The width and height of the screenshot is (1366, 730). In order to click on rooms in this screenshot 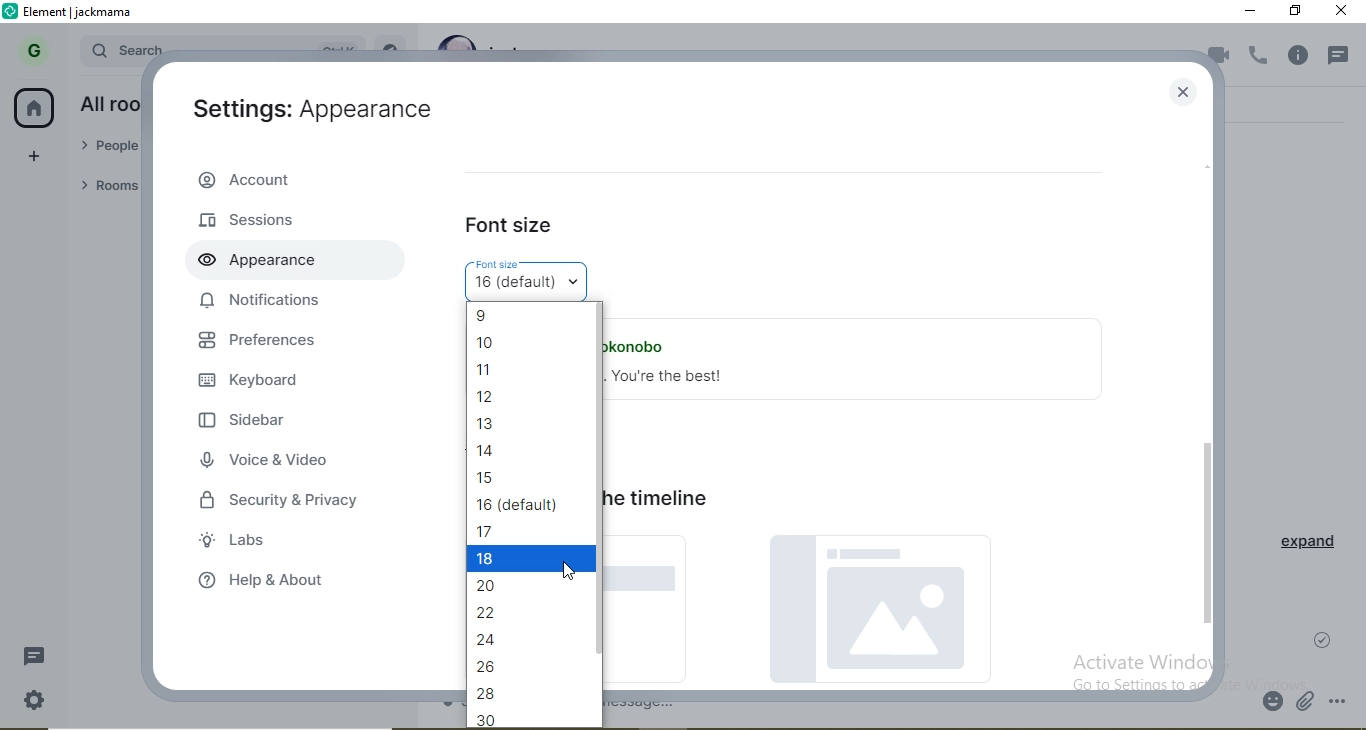, I will do `click(105, 187)`.